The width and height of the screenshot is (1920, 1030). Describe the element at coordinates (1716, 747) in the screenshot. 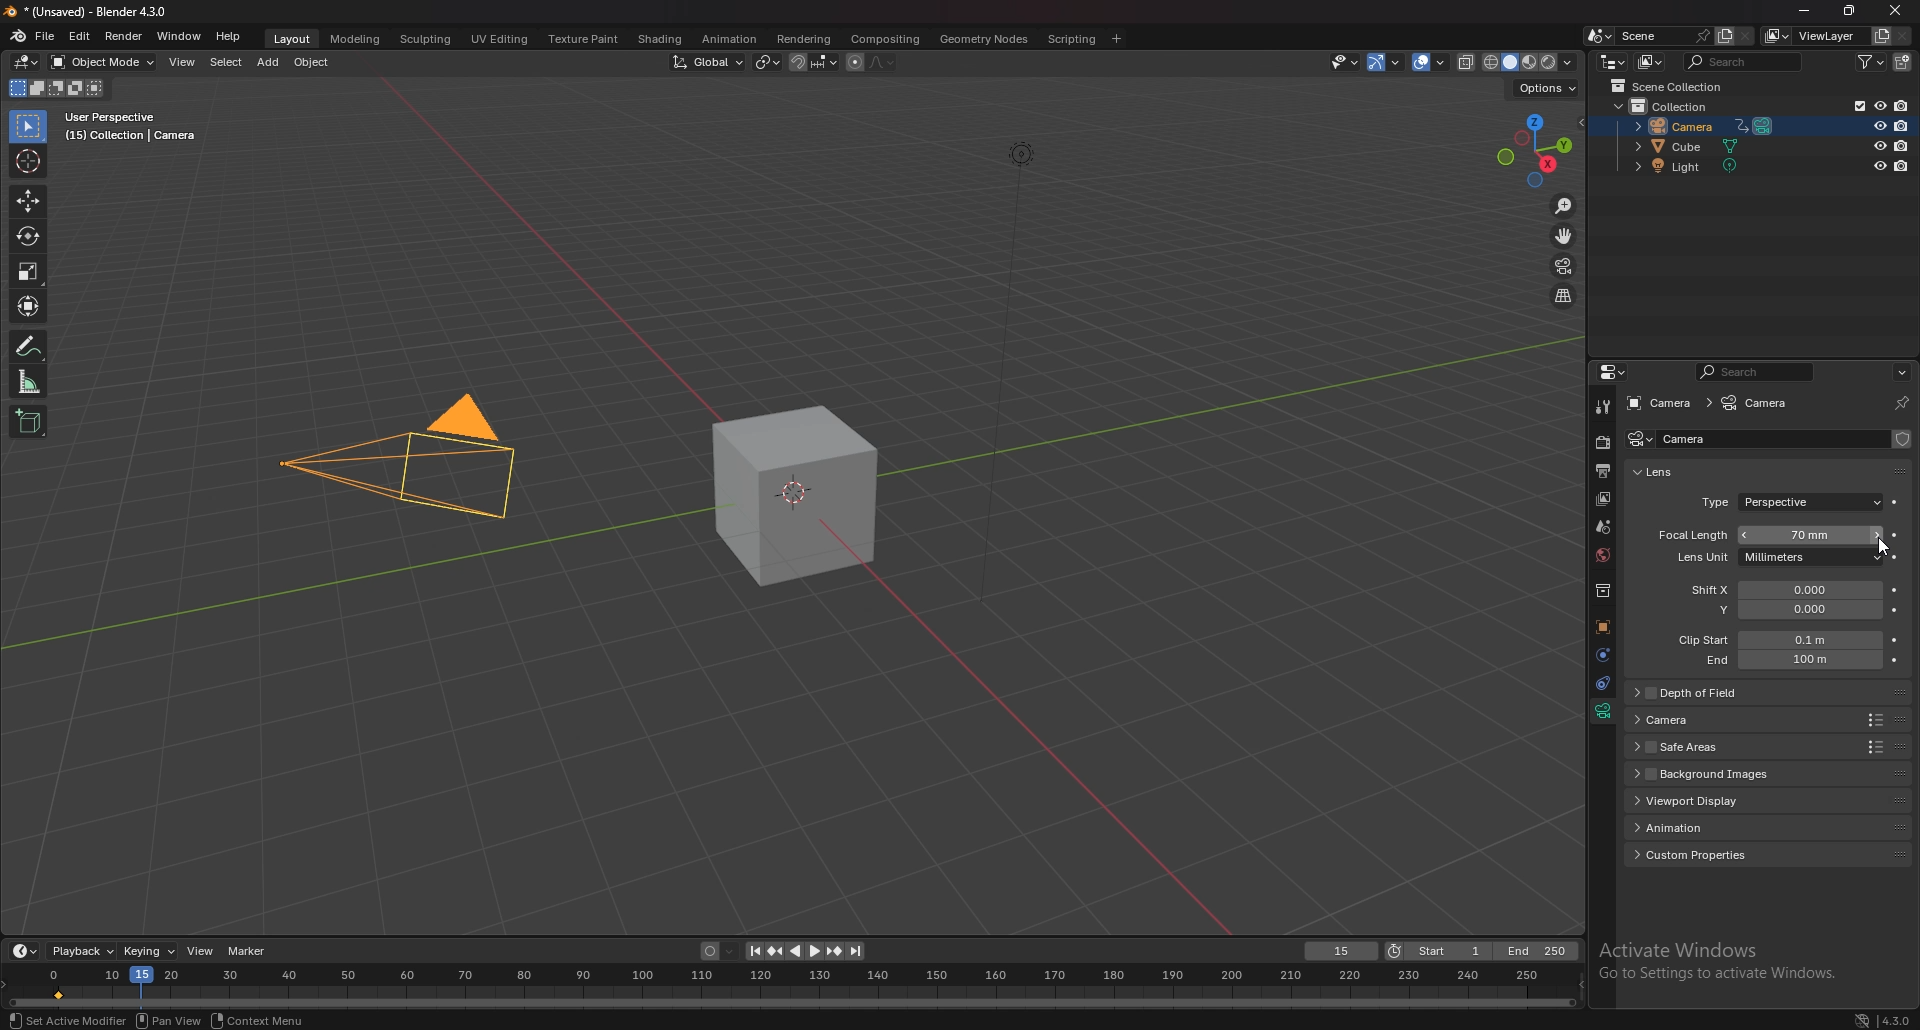

I see `safe areas` at that location.